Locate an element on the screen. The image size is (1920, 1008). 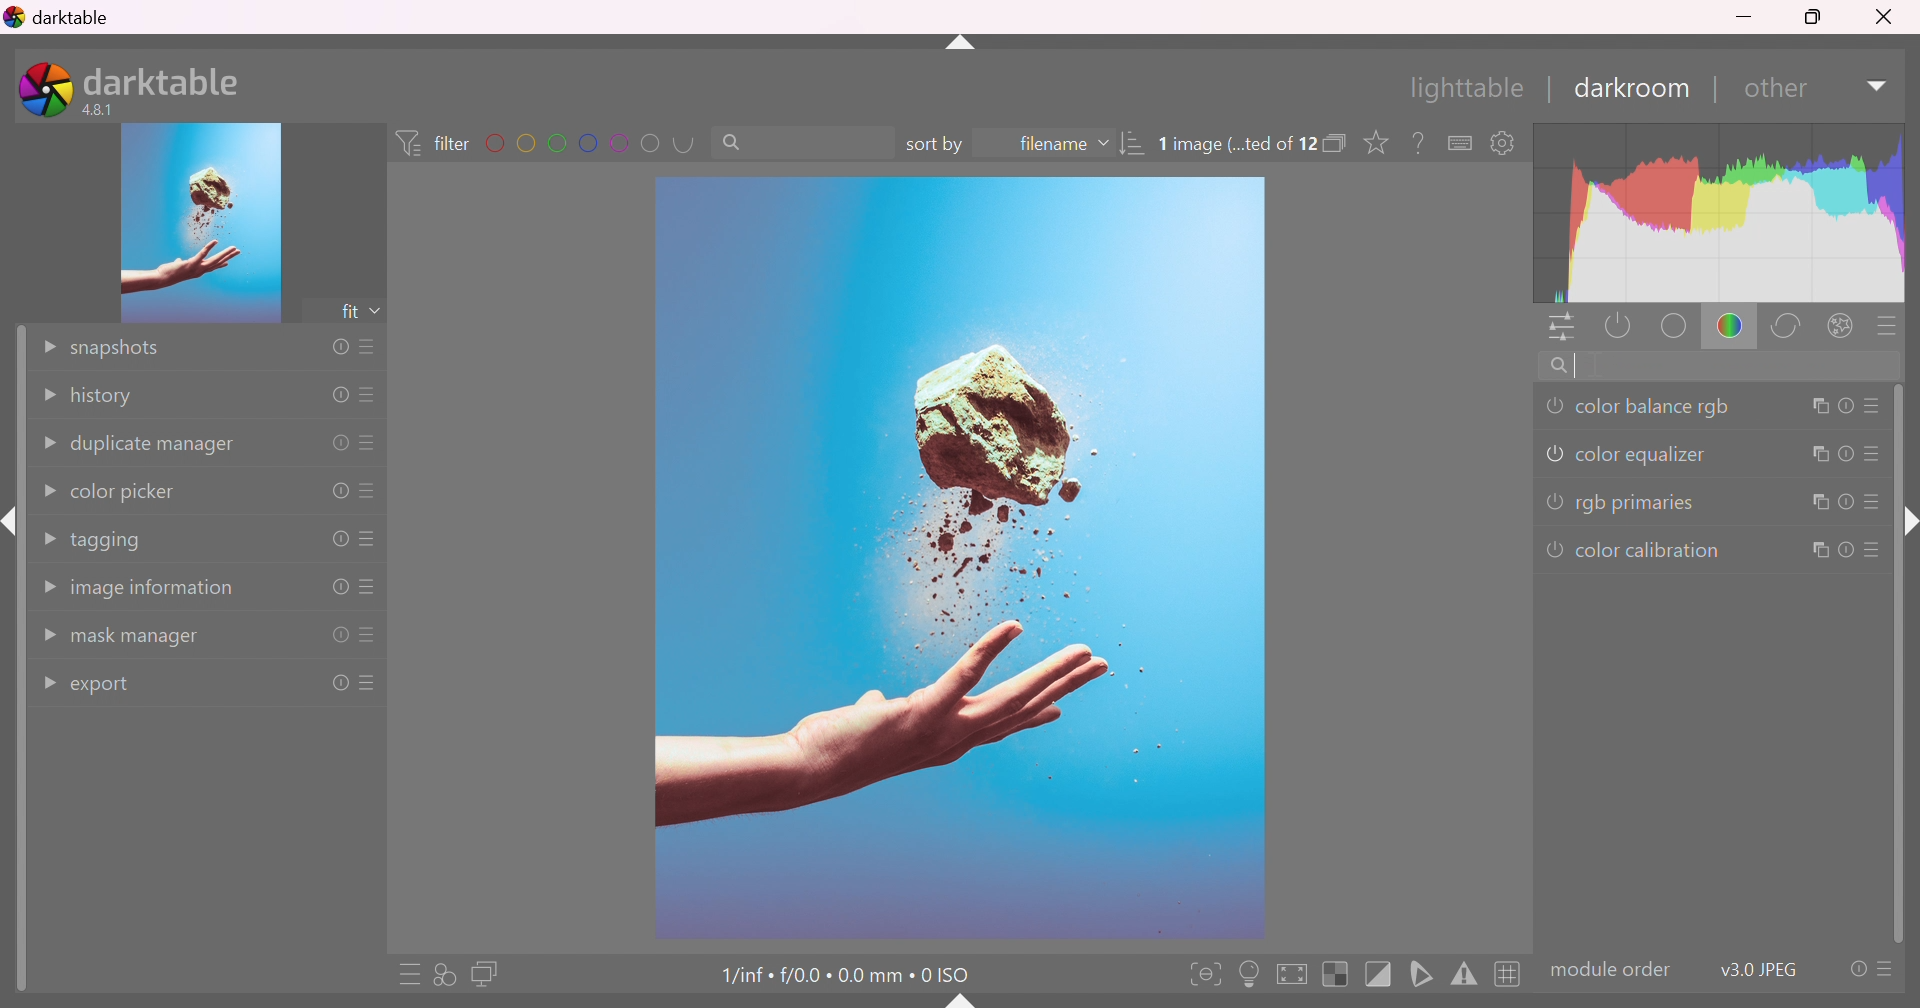
Drop Down is located at coordinates (1877, 88).